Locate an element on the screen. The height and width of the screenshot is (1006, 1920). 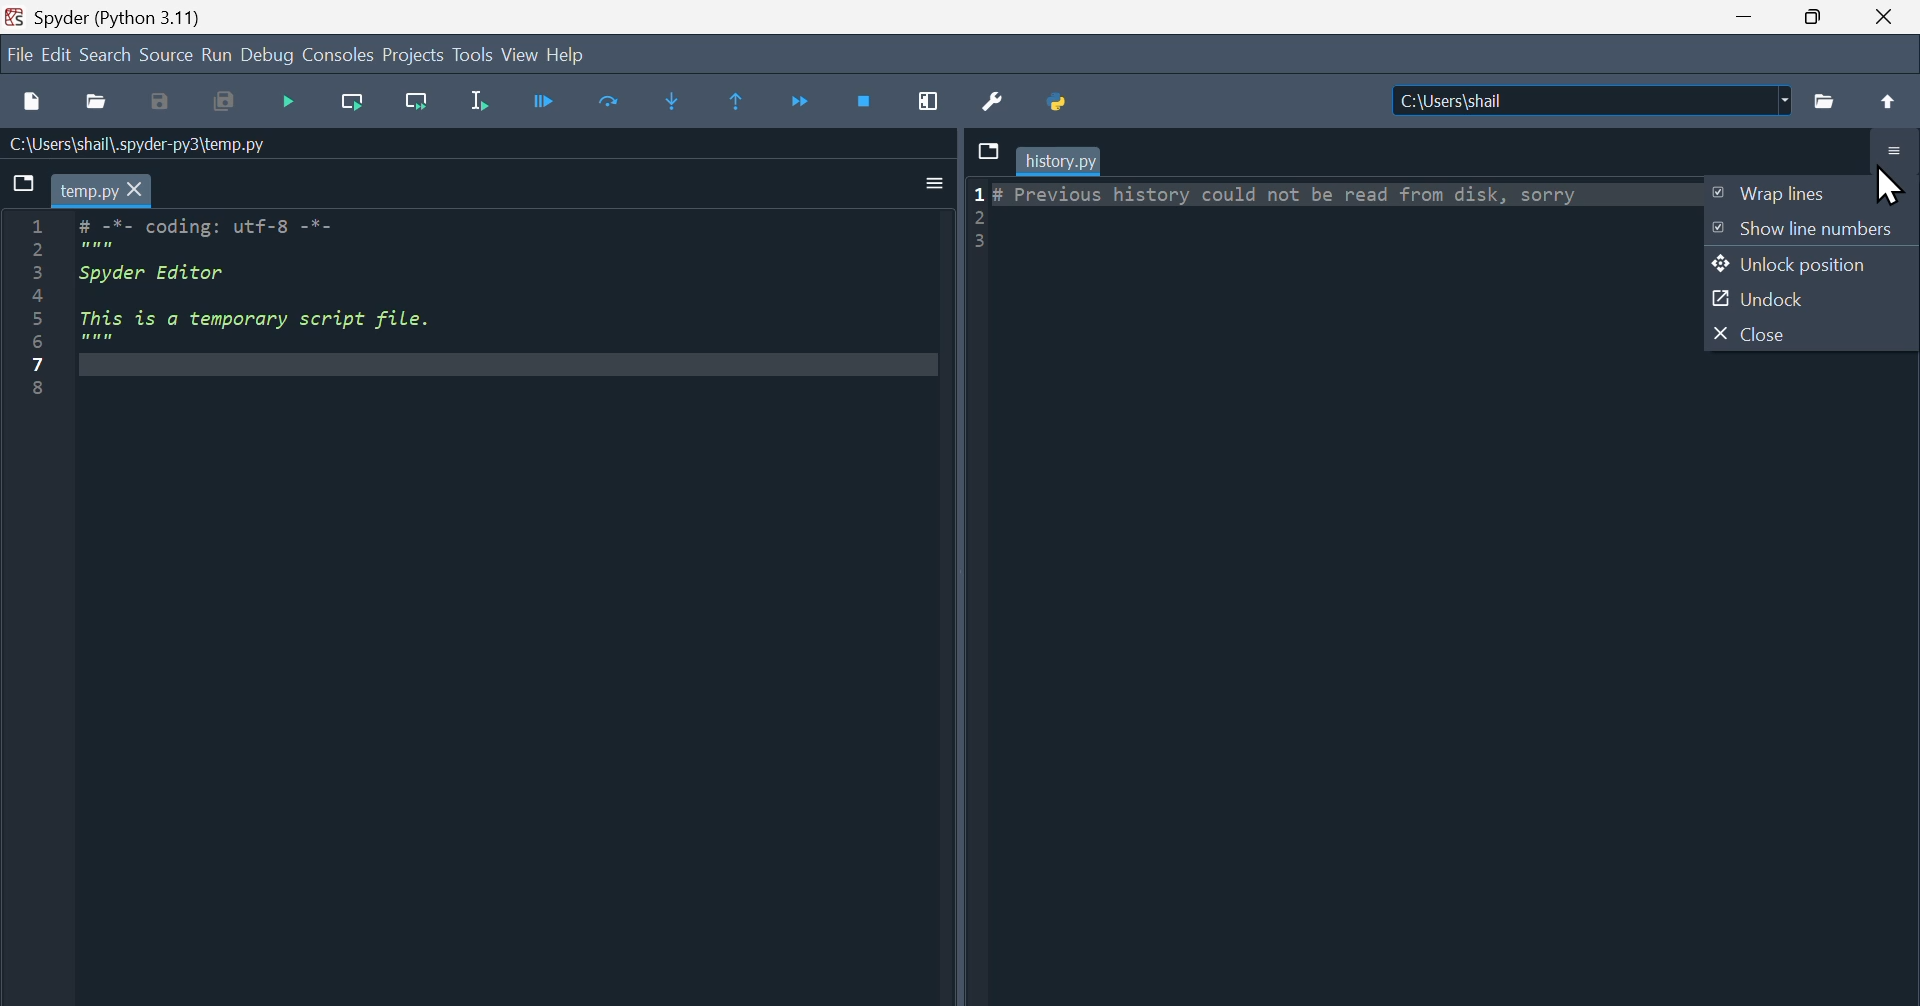
Consoles is located at coordinates (339, 56).